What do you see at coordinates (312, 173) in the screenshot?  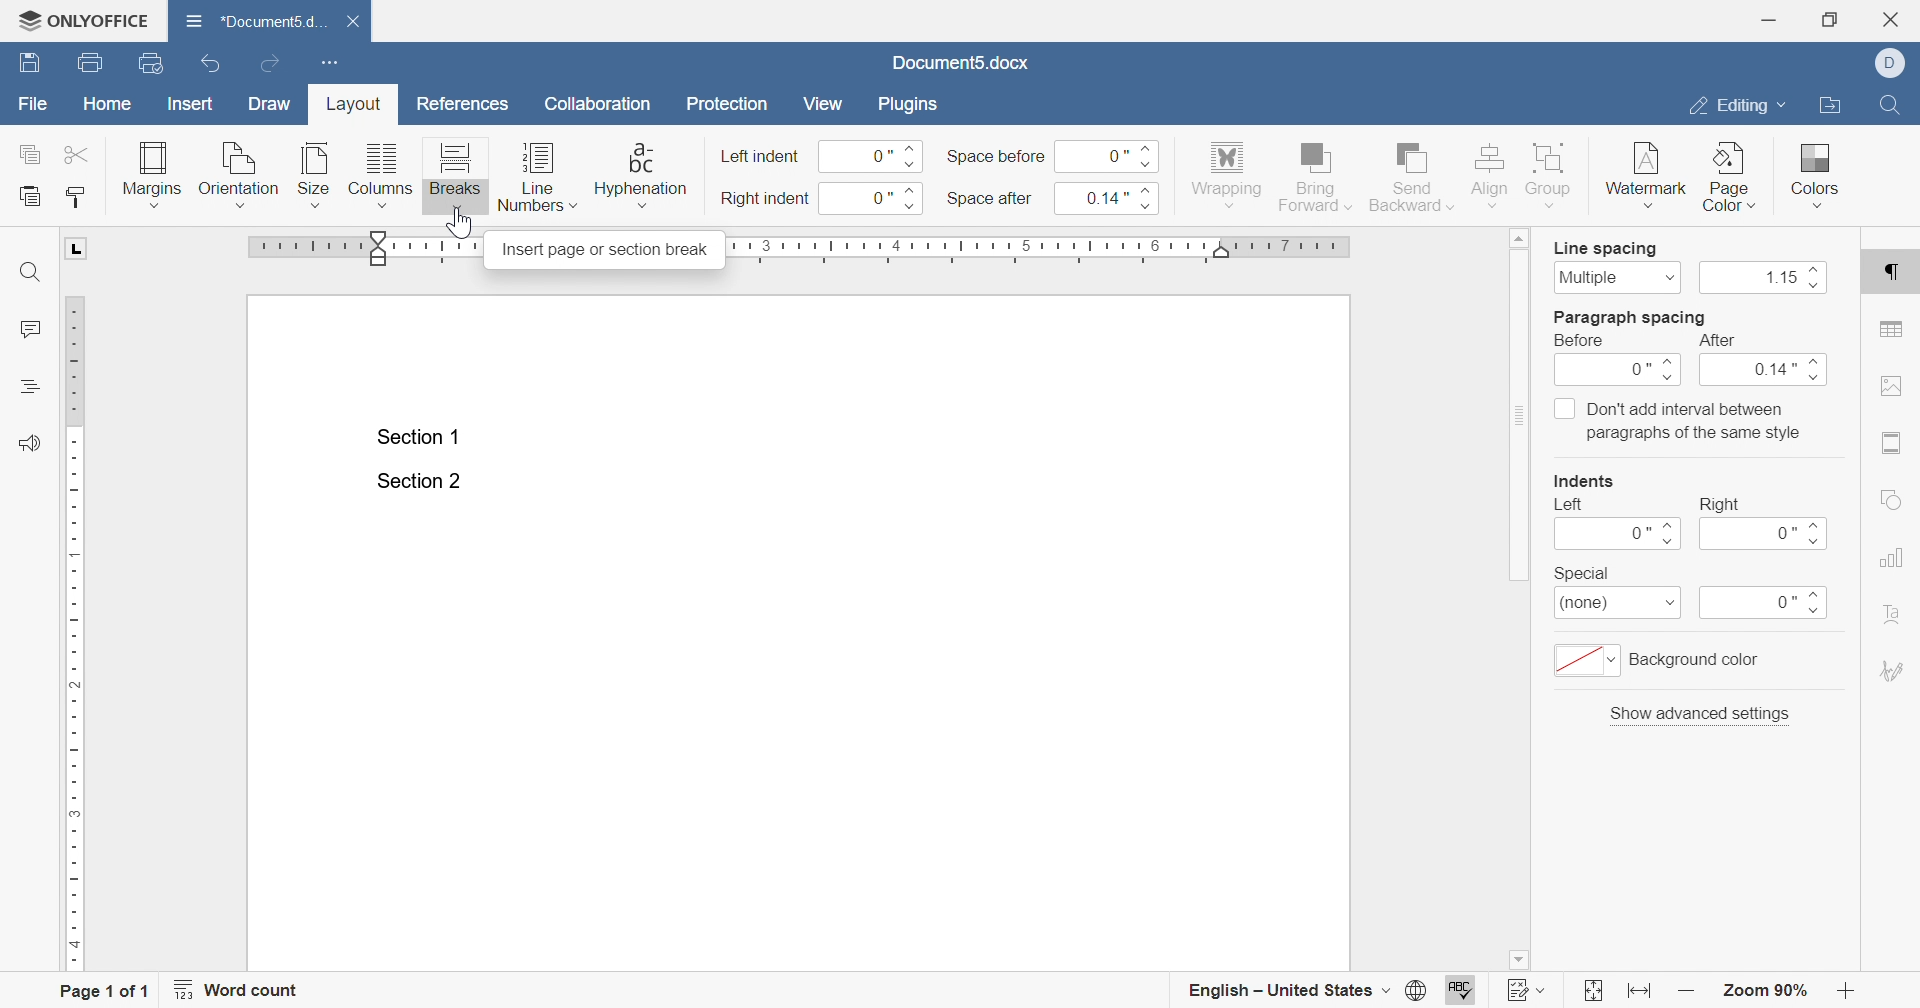 I see `size` at bounding box center [312, 173].